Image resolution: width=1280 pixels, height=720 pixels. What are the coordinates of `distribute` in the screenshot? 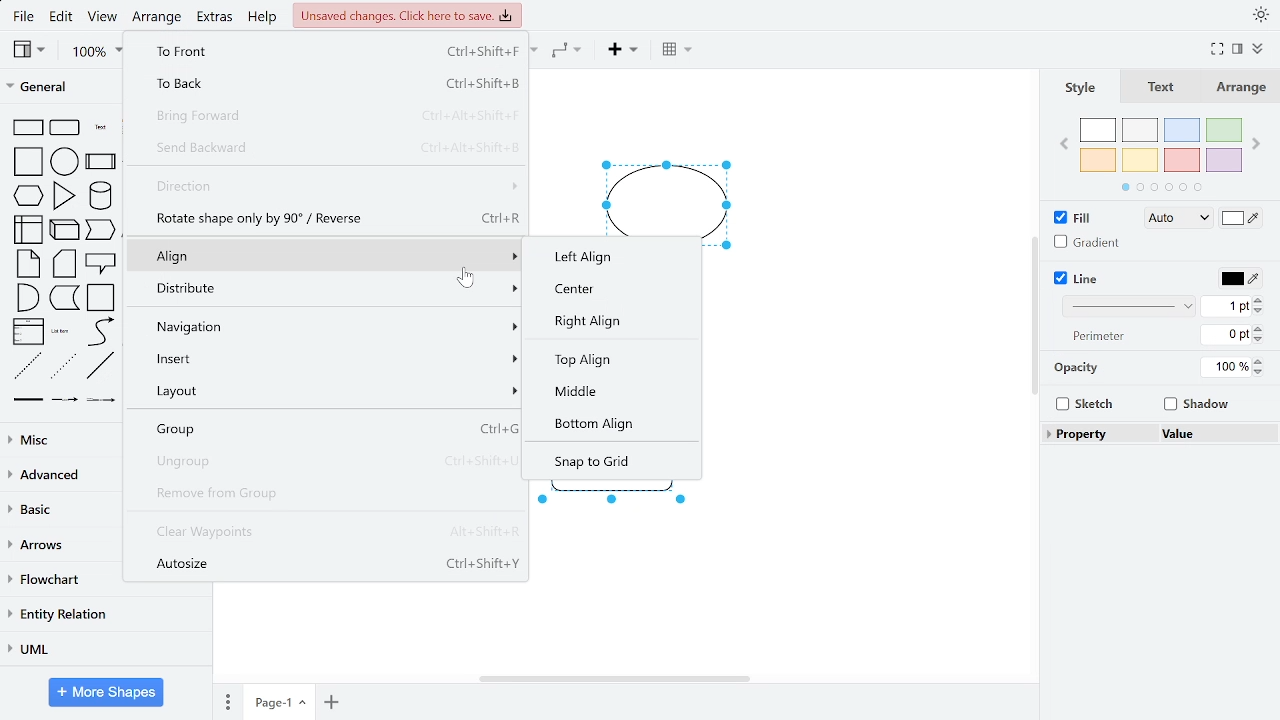 It's located at (326, 289).